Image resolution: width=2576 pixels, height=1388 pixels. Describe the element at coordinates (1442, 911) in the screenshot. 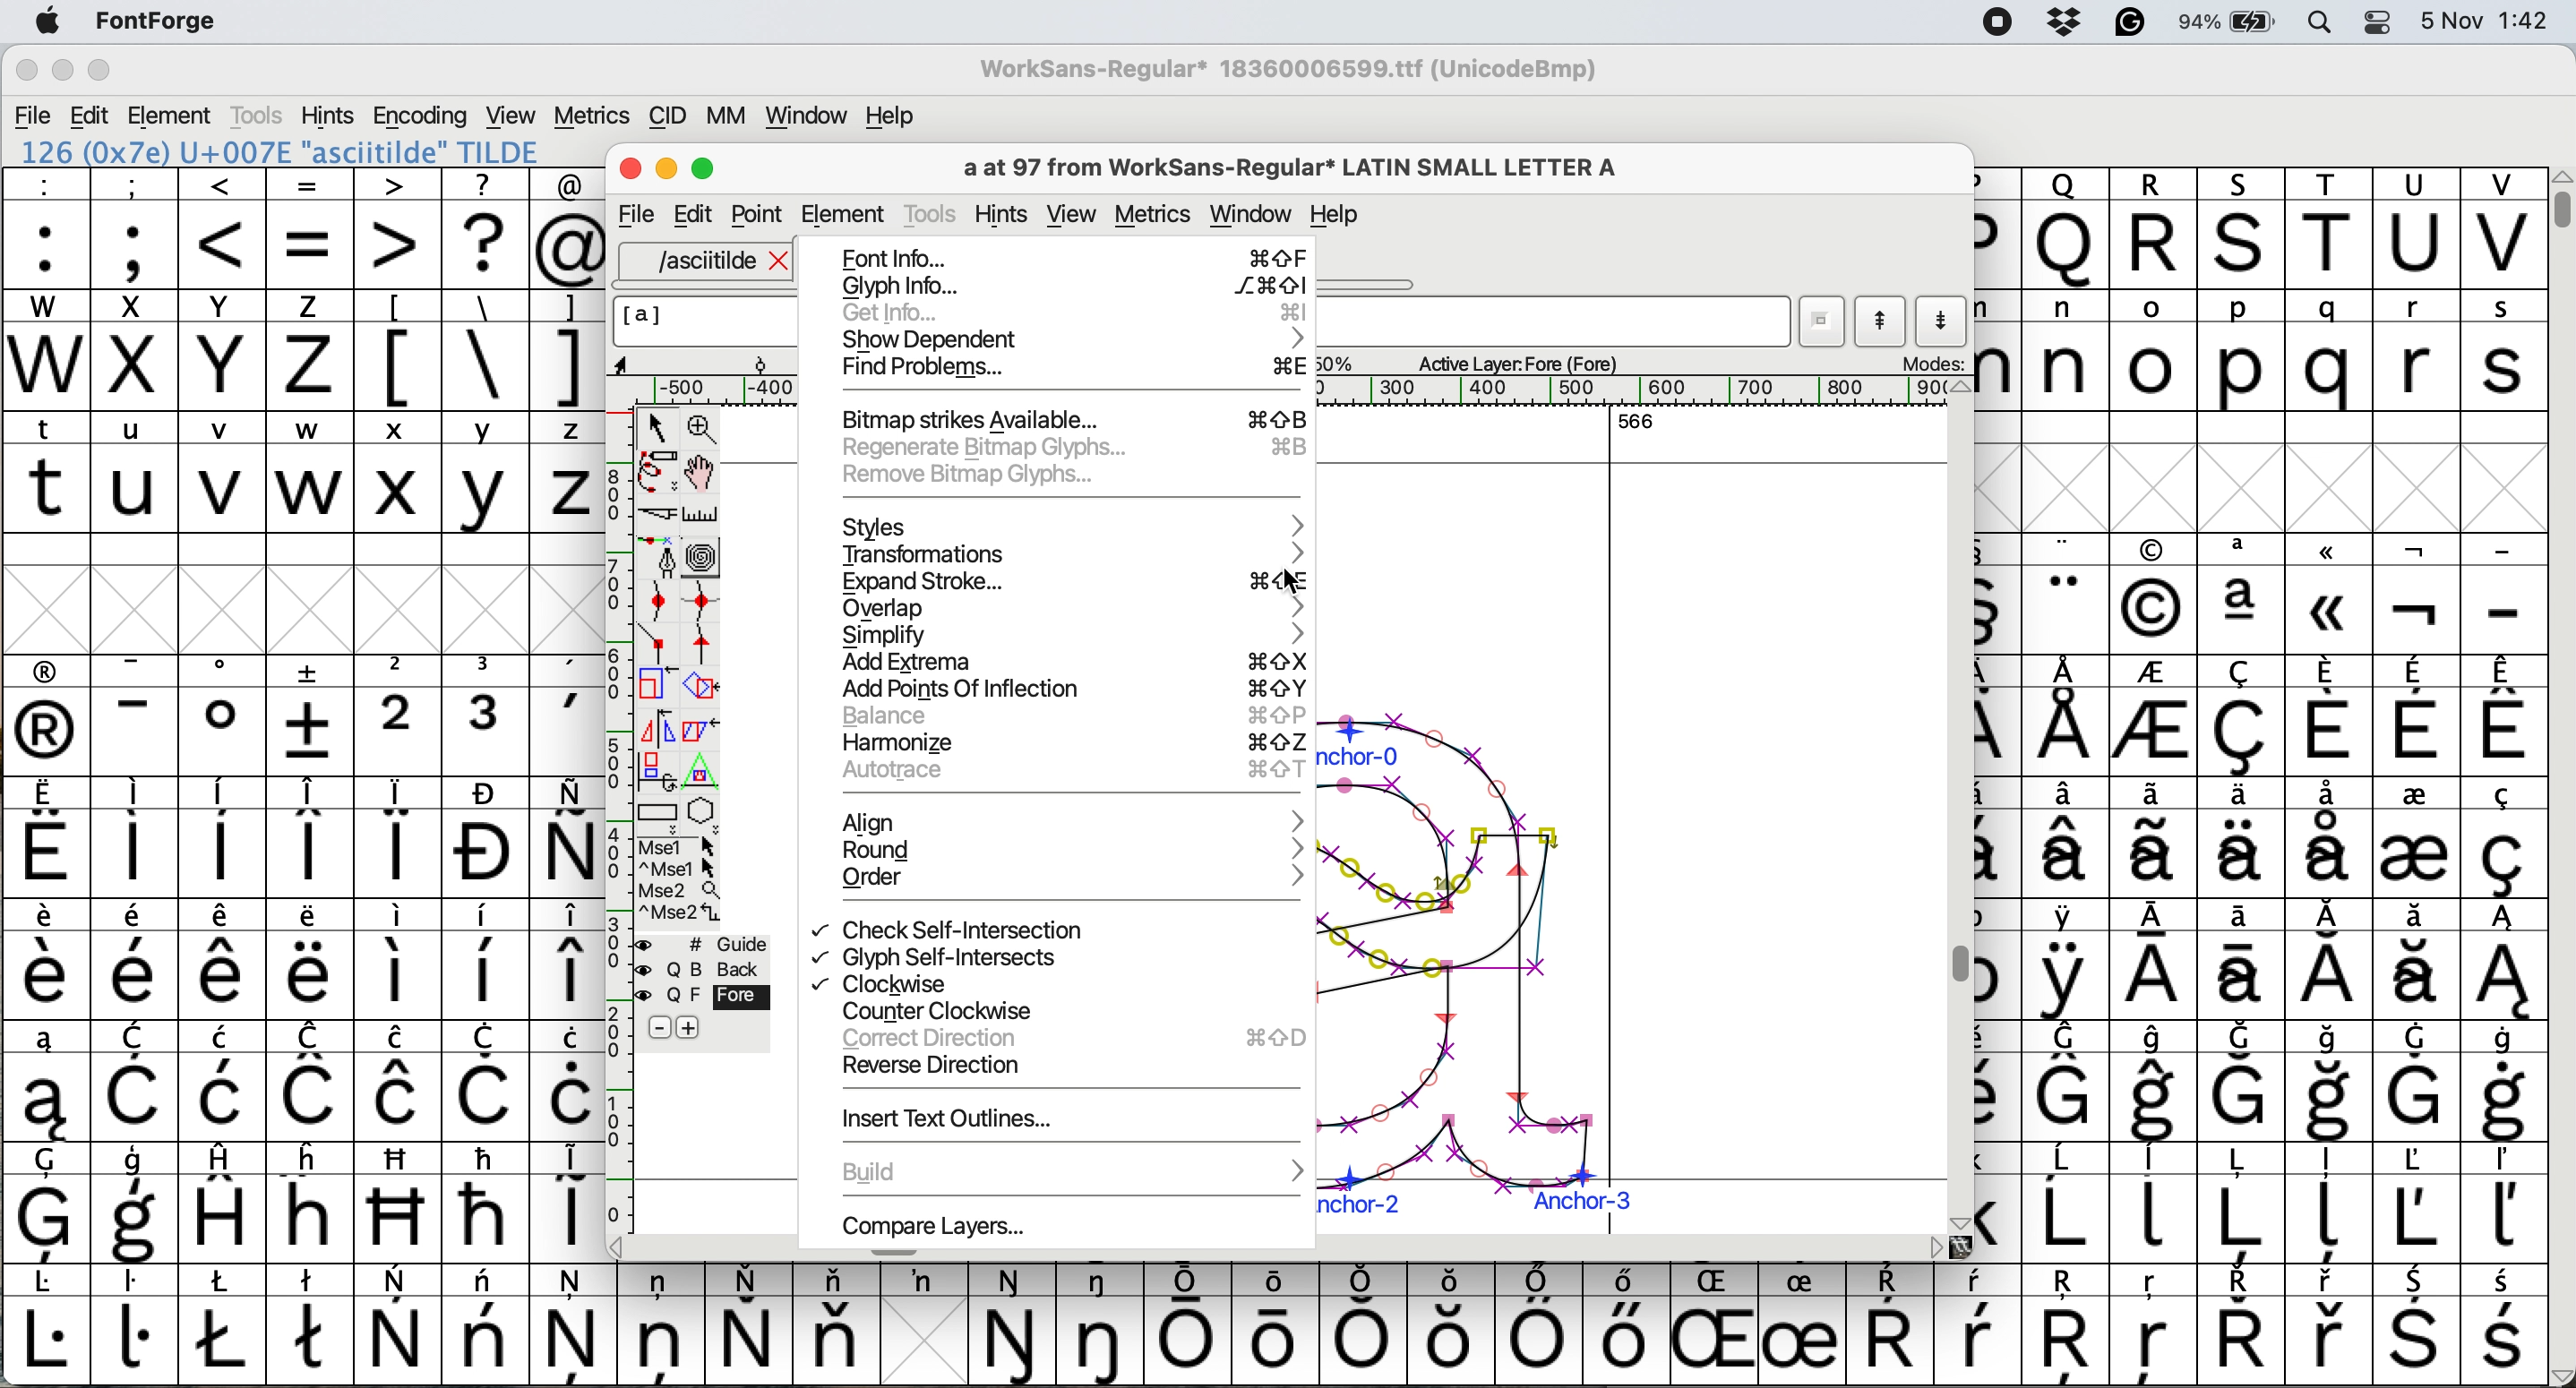

I see `glyph copied and pasted` at that location.